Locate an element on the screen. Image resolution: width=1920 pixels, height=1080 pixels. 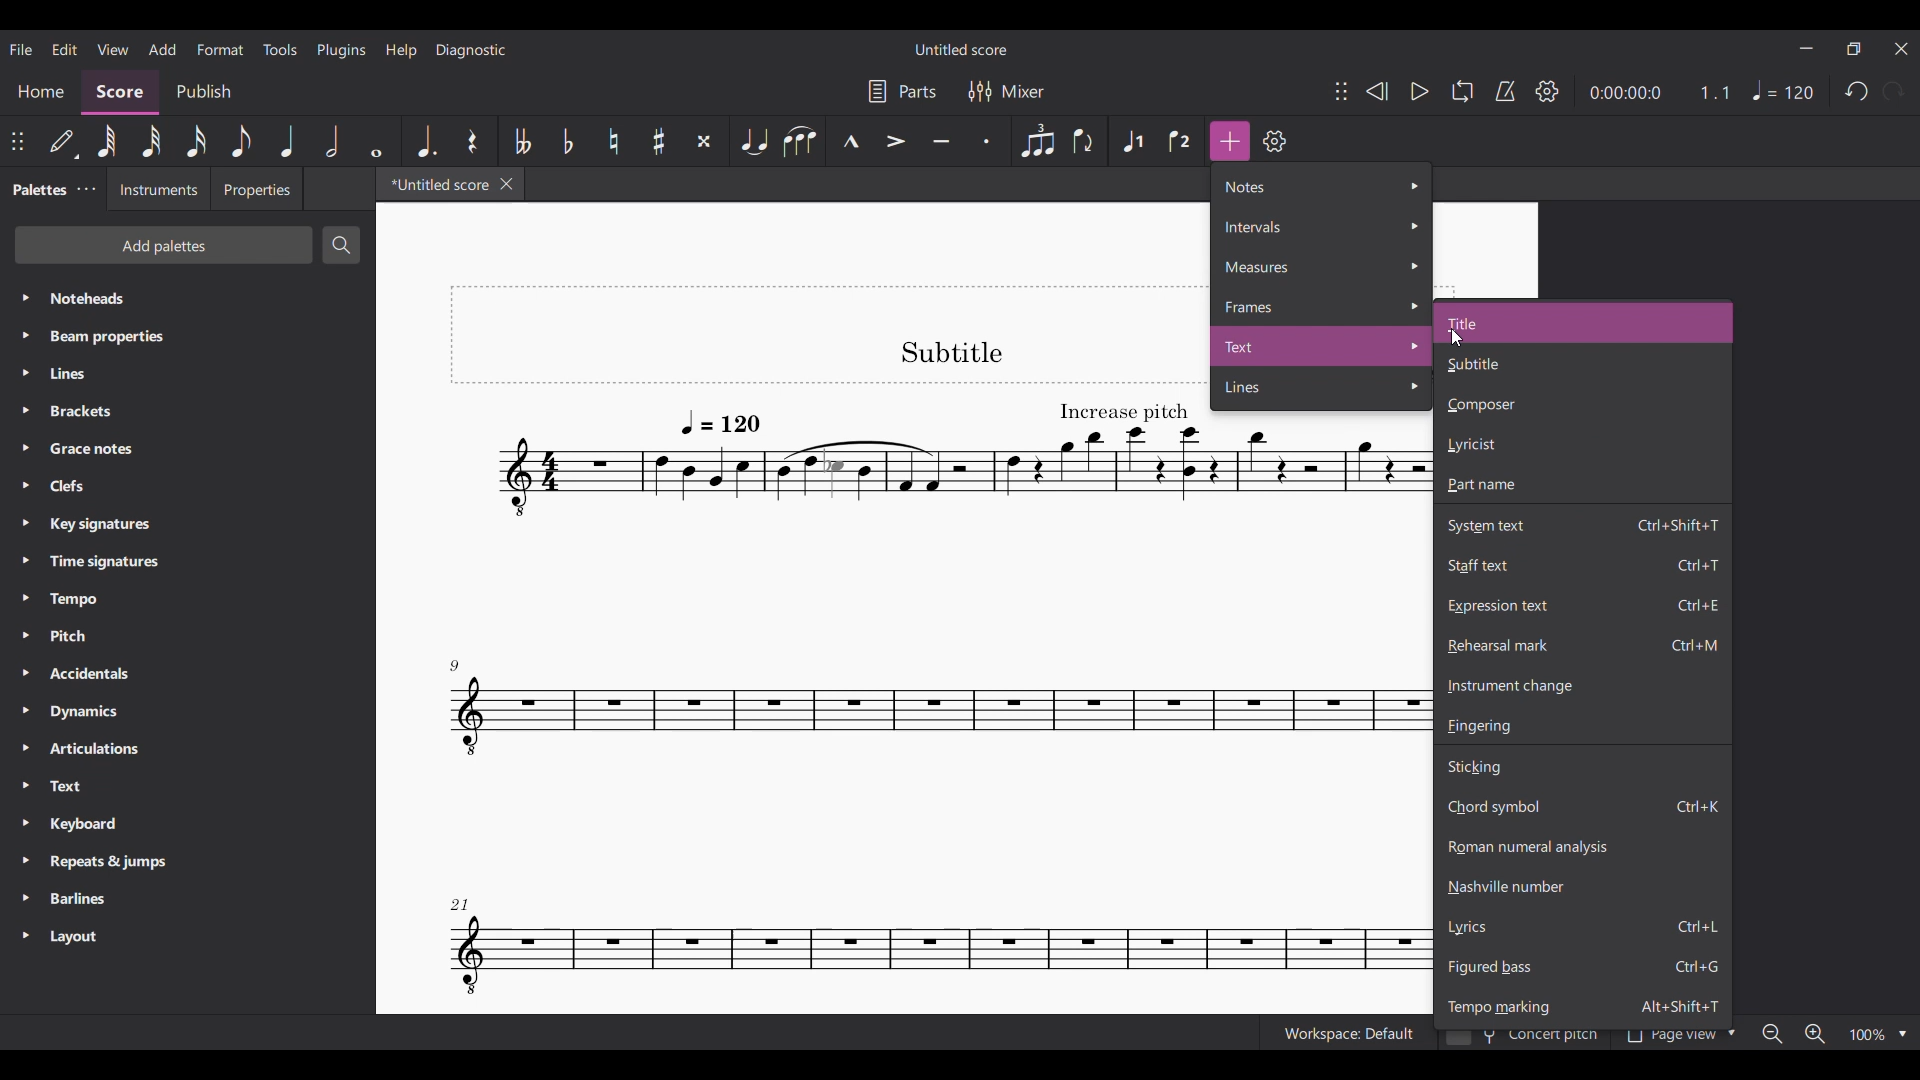
Toggle flat is located at coordinates (568, 141).